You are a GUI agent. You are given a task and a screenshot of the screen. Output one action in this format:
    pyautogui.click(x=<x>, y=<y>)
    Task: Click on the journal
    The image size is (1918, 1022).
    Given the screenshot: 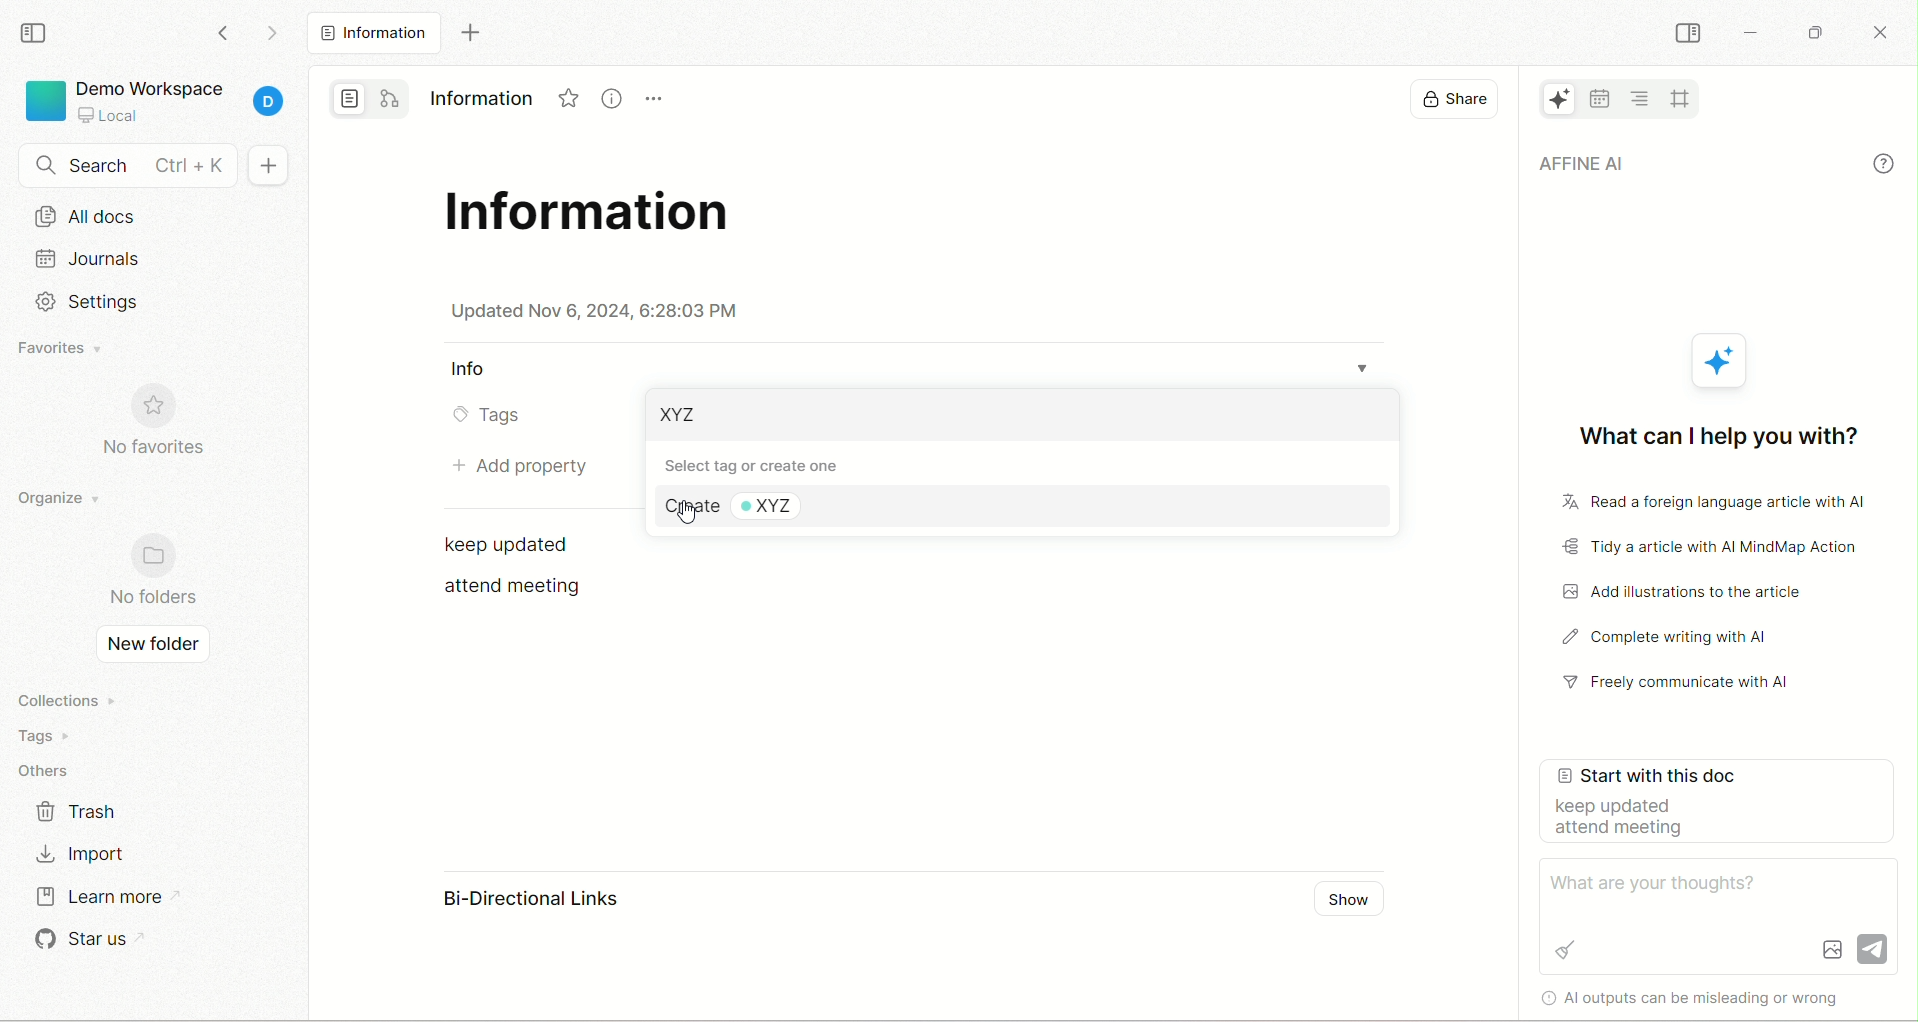 What is the action you would take?
    pyautogui.click(x=155, y=264)
    